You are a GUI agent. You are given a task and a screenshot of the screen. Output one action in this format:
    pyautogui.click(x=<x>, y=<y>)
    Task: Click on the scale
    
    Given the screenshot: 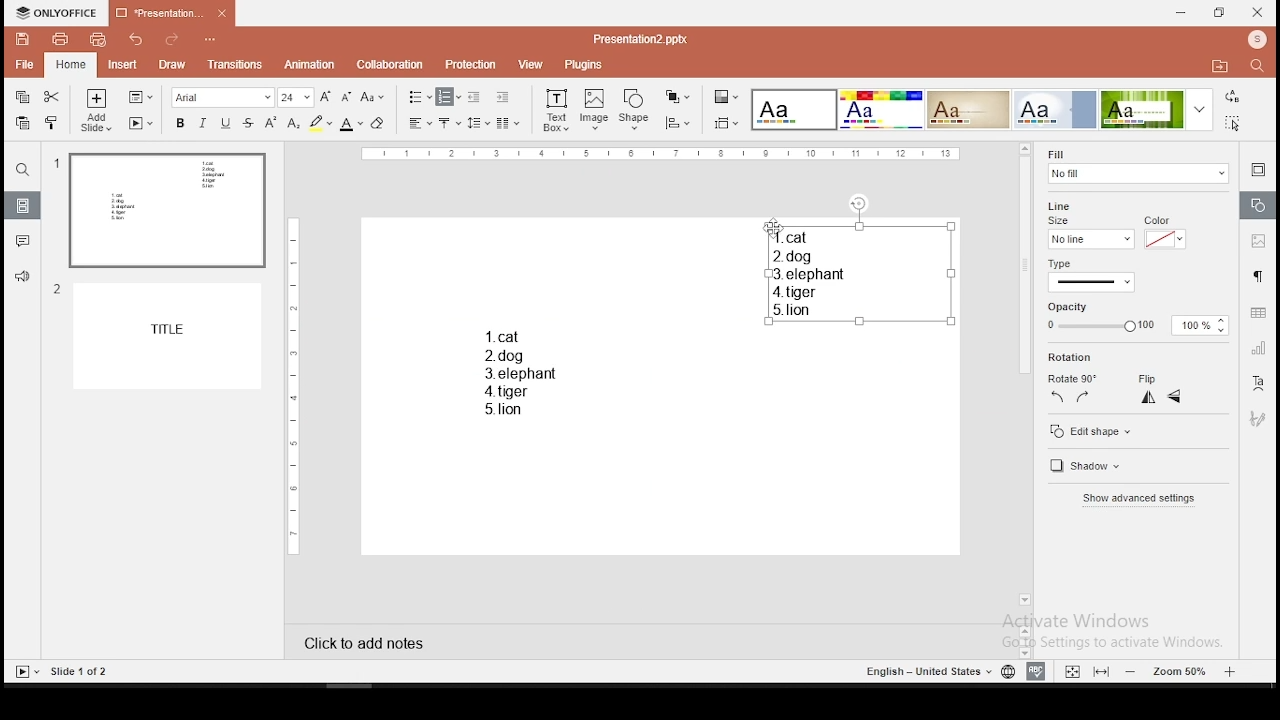 What is the action you would take?
    pyautogui.click(x=291, y=384)
    